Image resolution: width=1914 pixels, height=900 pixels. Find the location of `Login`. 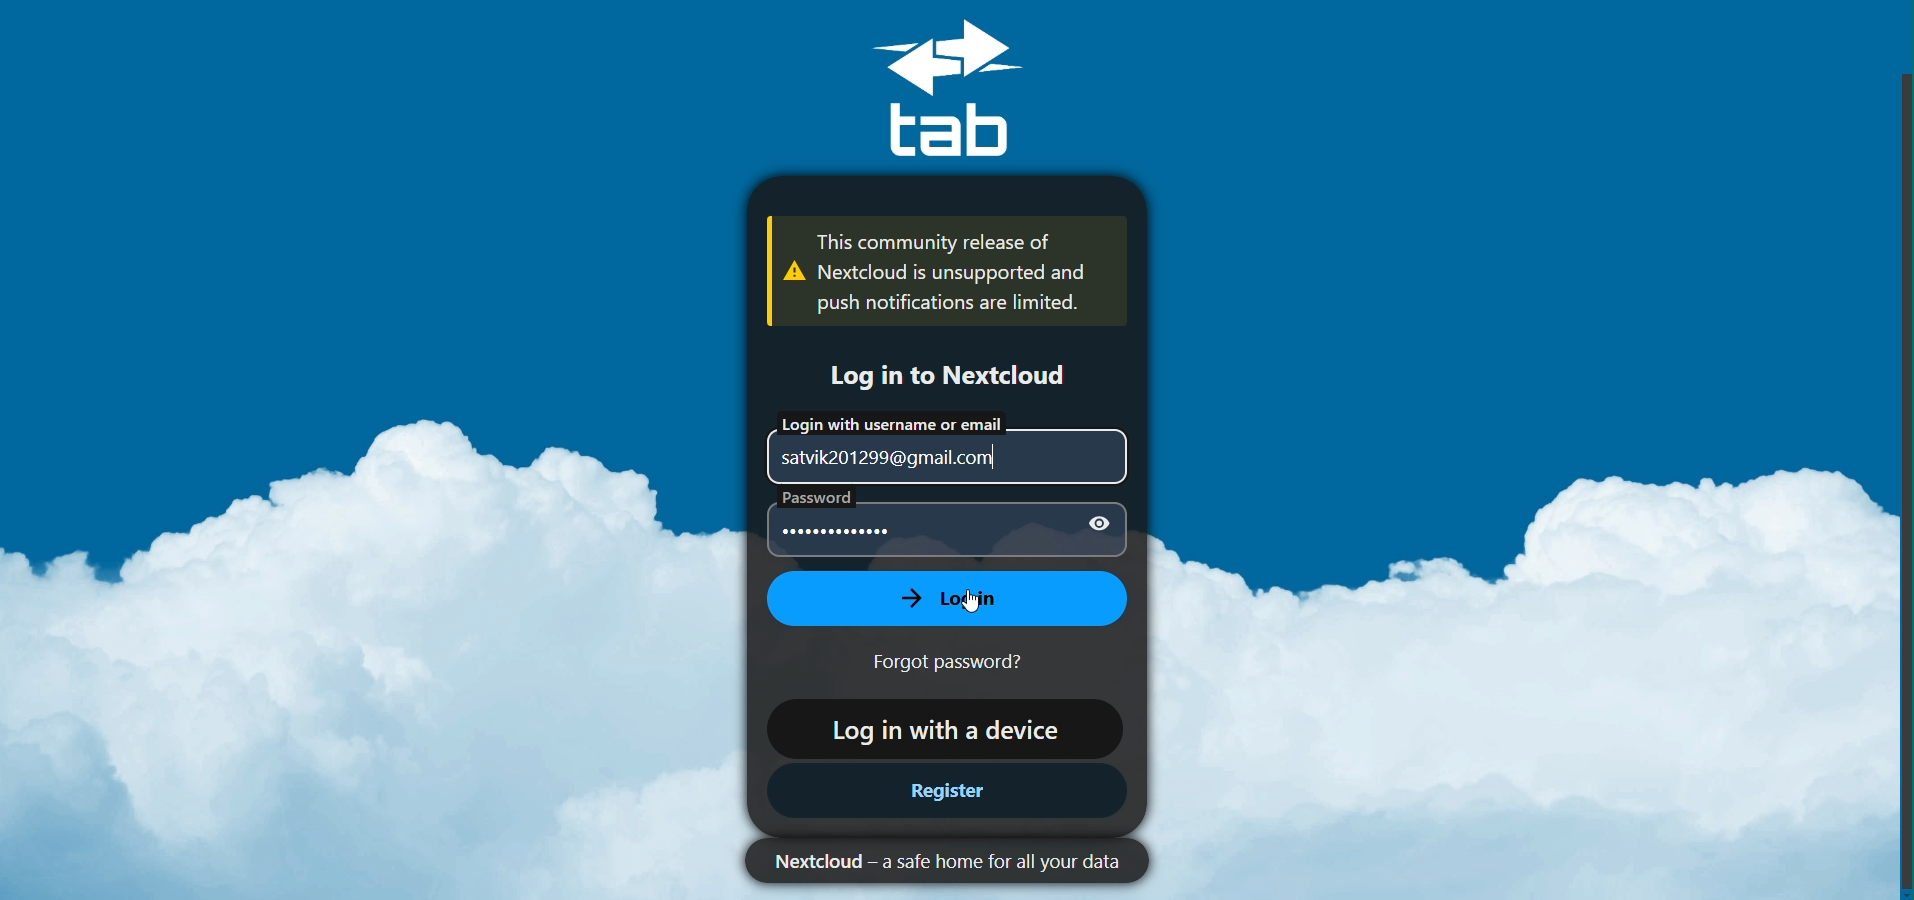

Login is located at coordinates (940, 598).